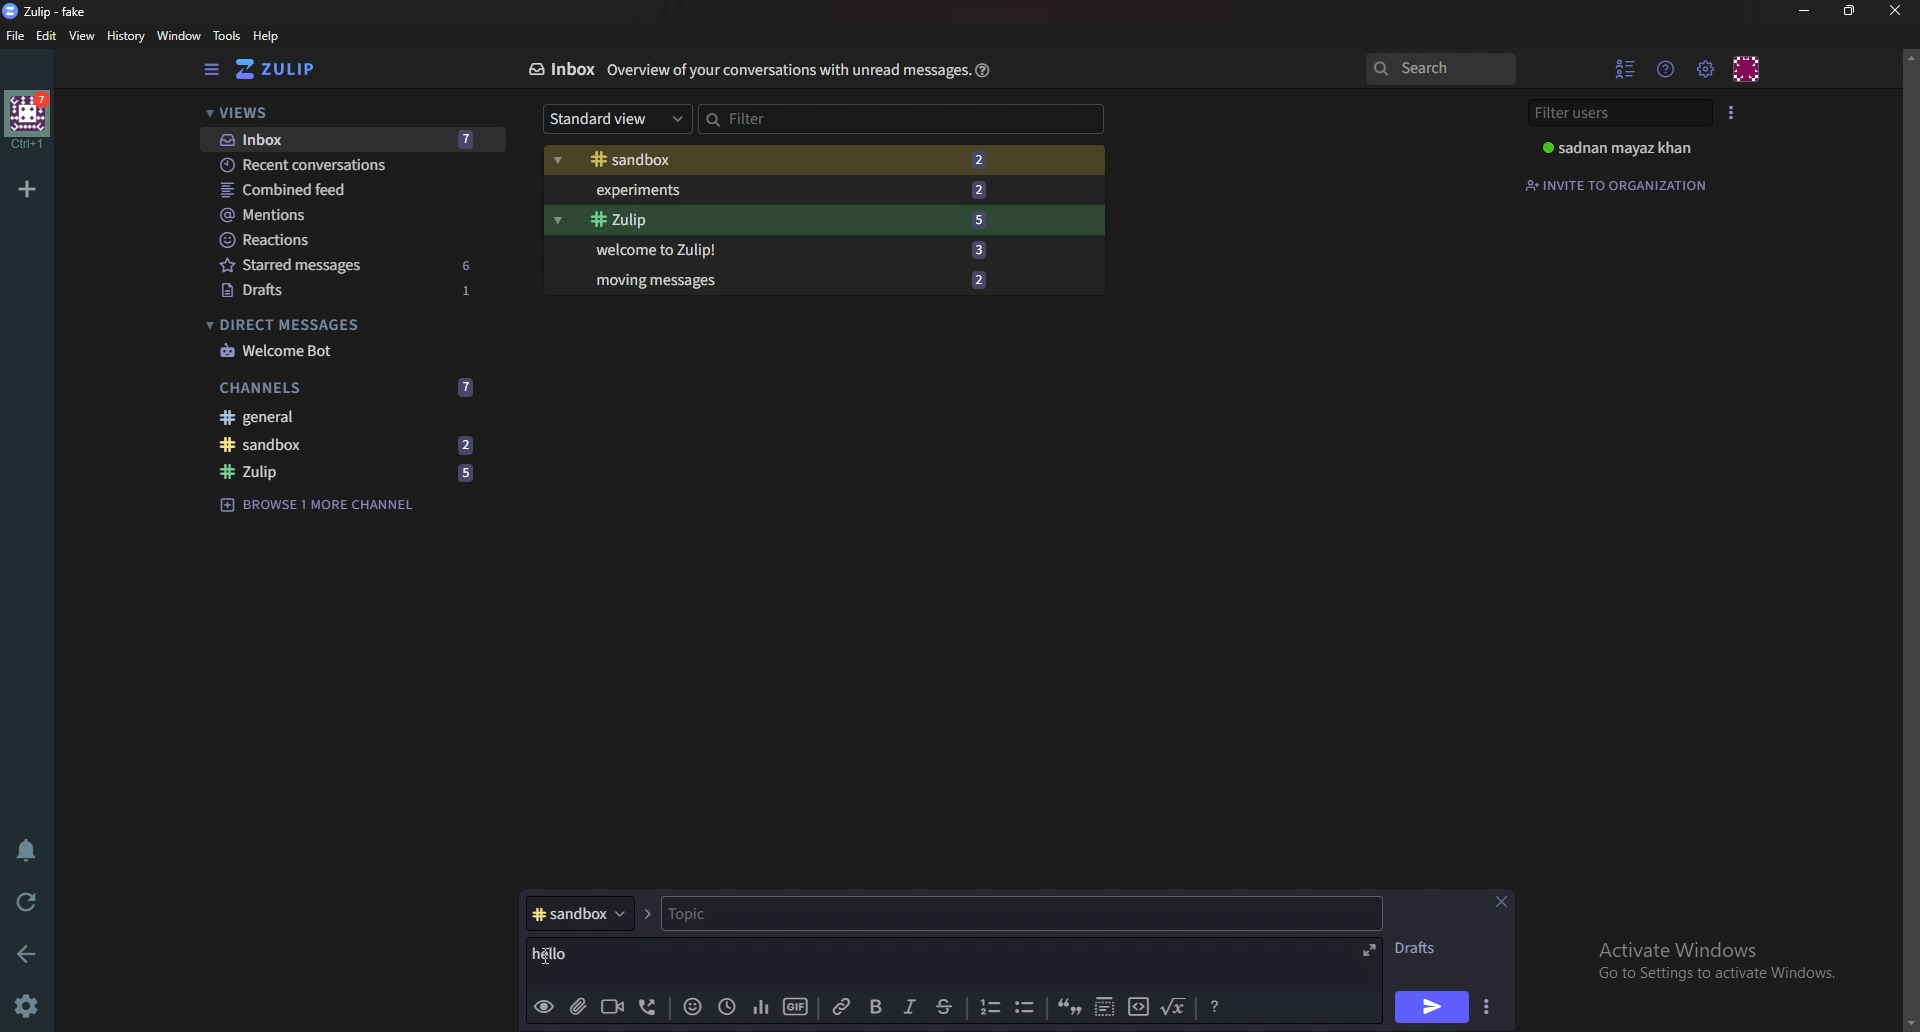 Image resolution: width=1920 pixels, height=1032 pixels. Describe the element at coordinates (267, 36) in the screenshot. I see `help` at that location.